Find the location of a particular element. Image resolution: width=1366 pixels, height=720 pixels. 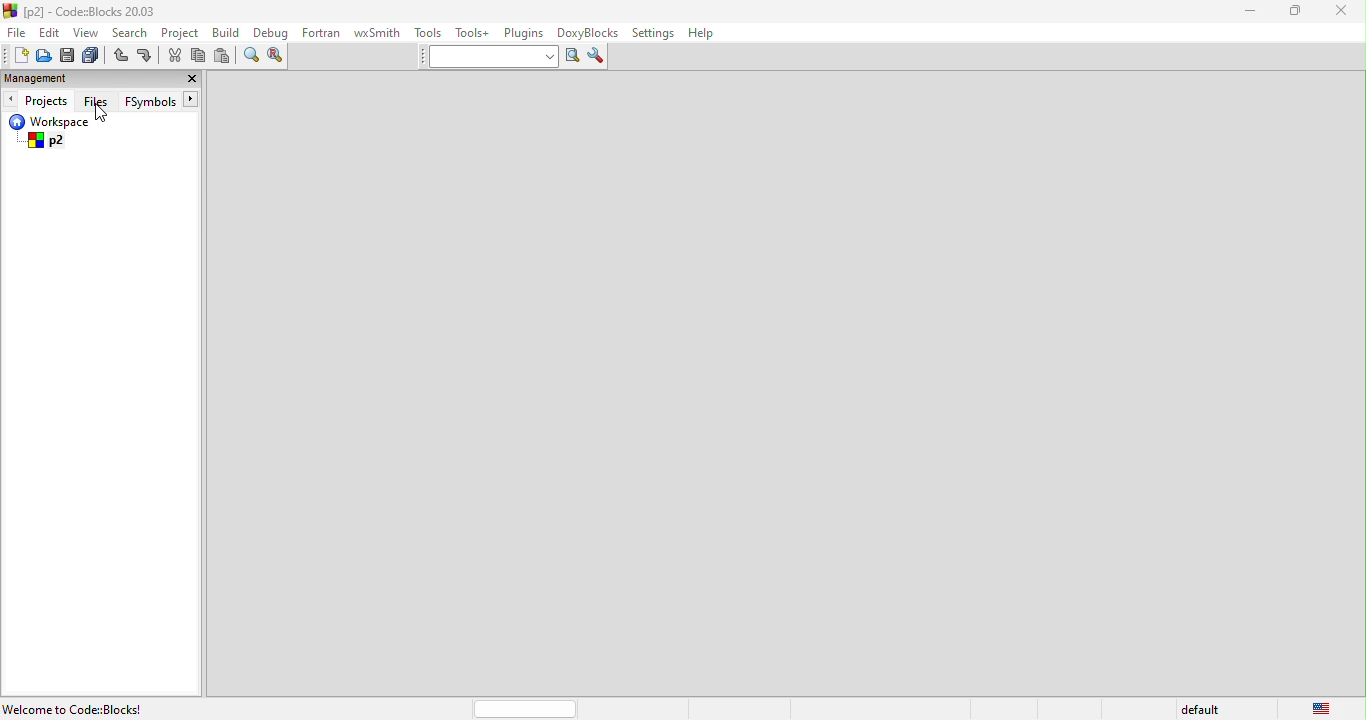

tools is located at coordinates (429, 32).